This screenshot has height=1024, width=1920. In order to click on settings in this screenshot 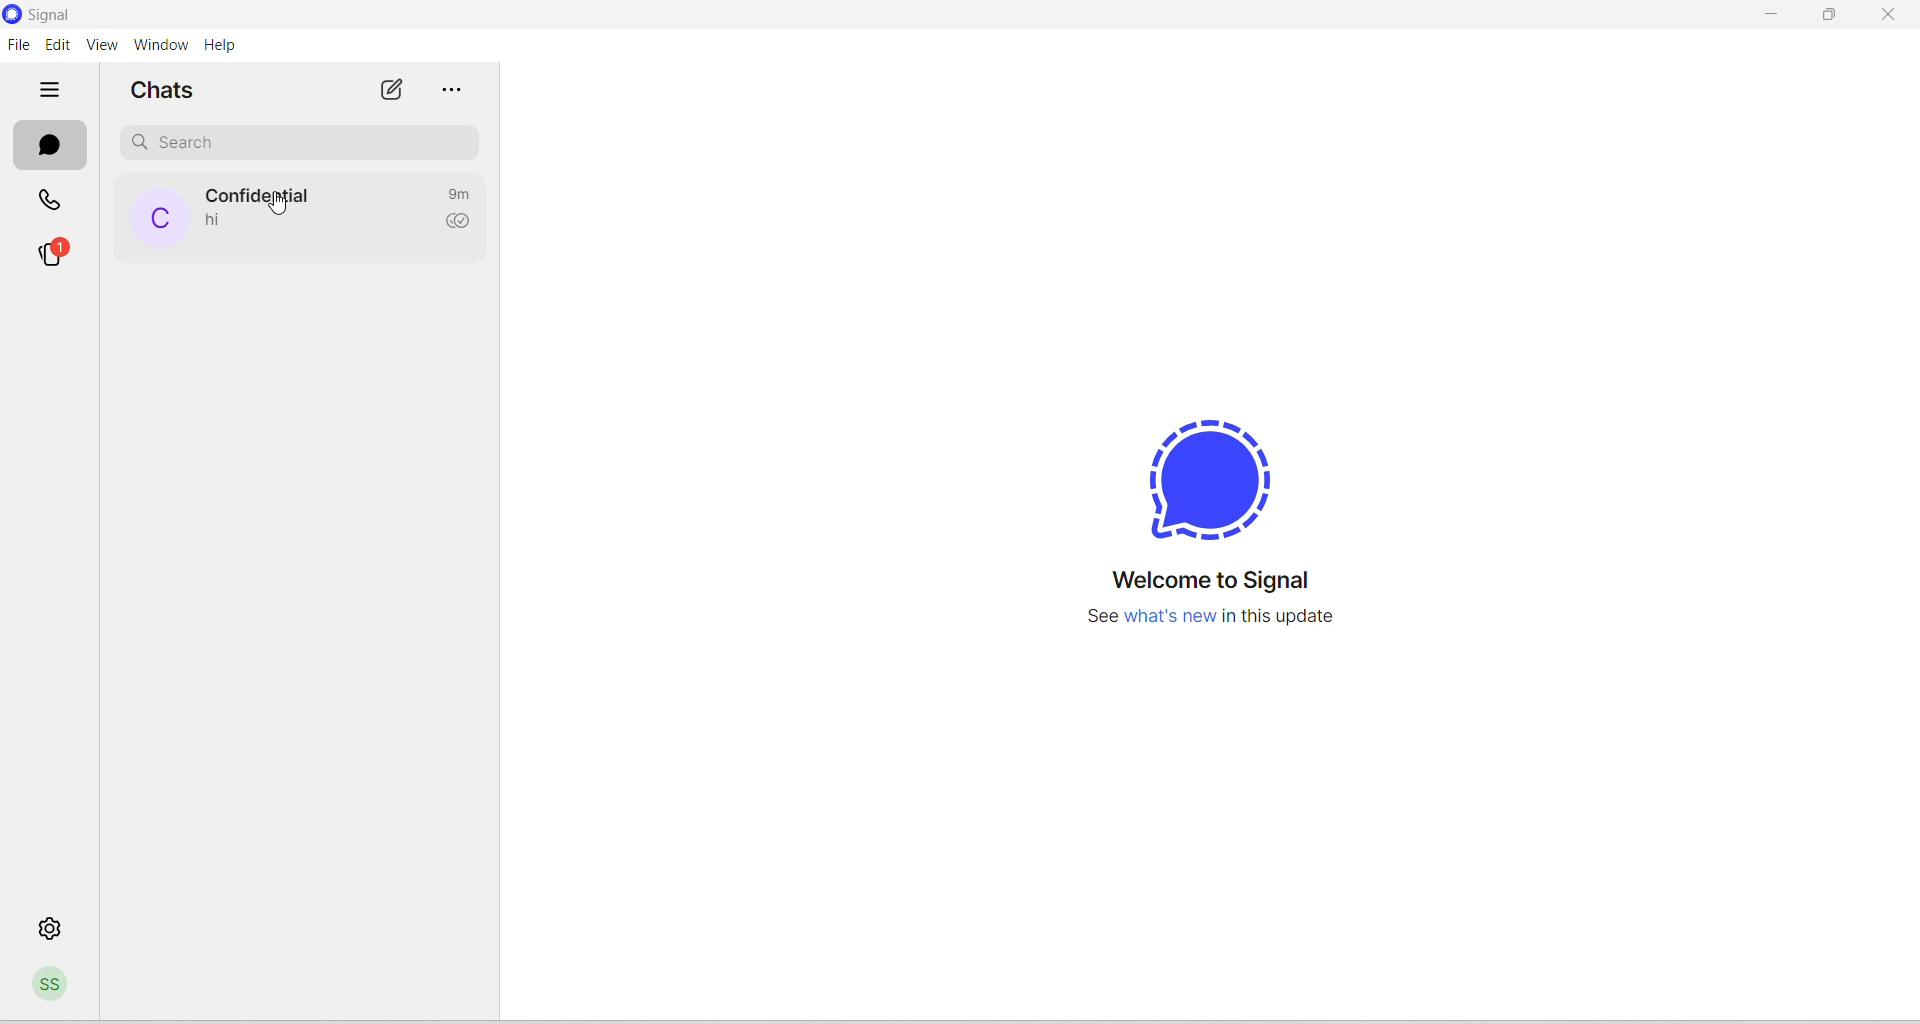, I will do `click(53, 928)`.